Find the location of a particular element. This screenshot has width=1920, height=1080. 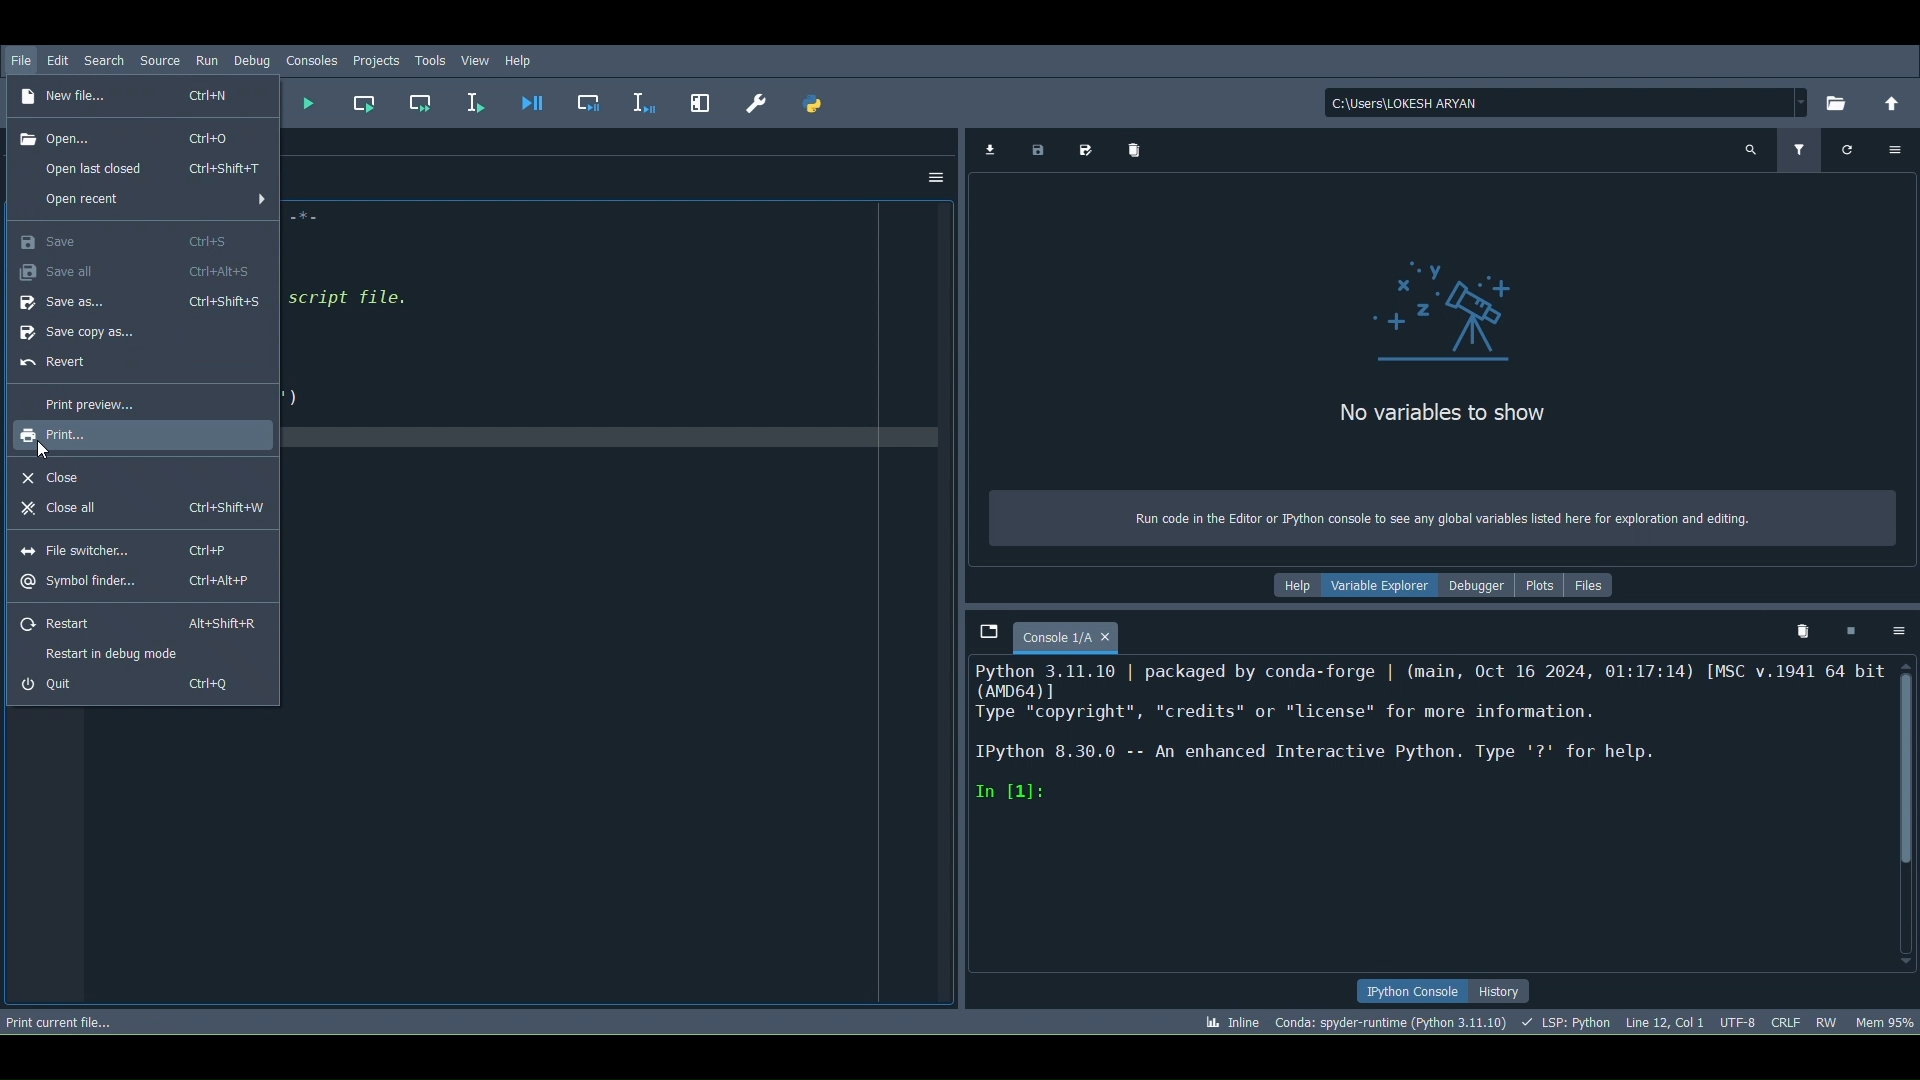

NO VARIABLES TO SHOW is located at coordinates (1444, 416).